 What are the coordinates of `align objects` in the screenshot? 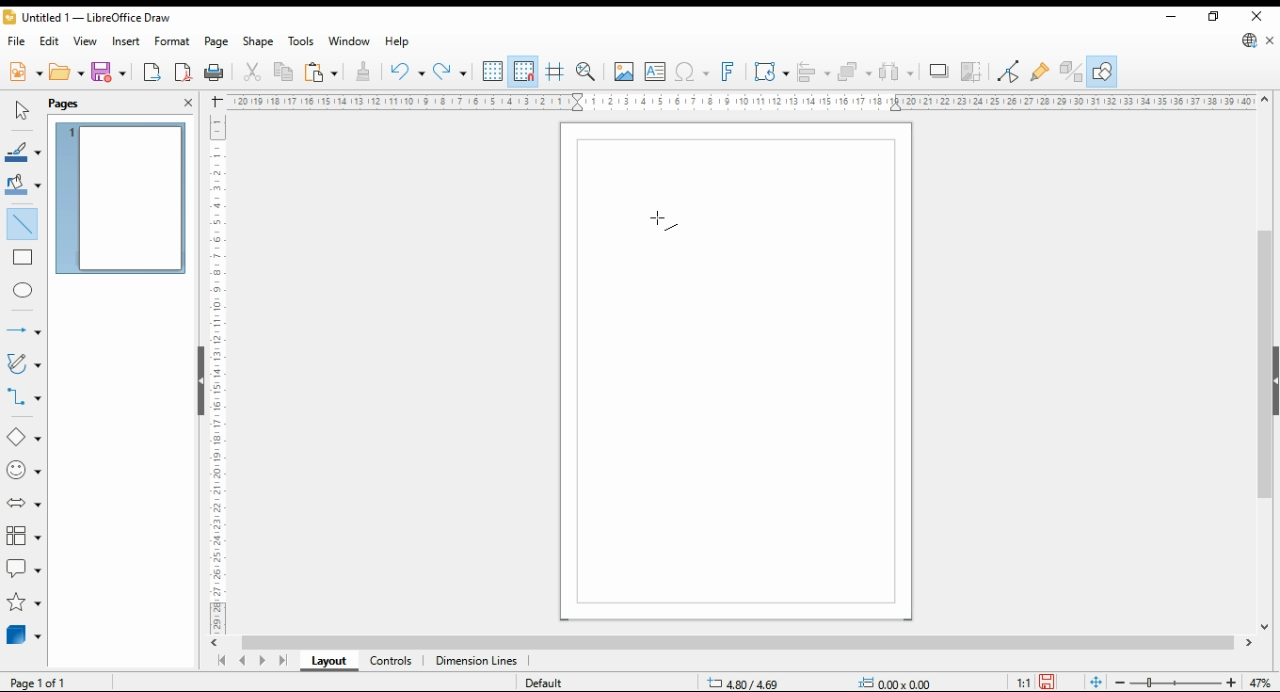 It's located at (814, 71).